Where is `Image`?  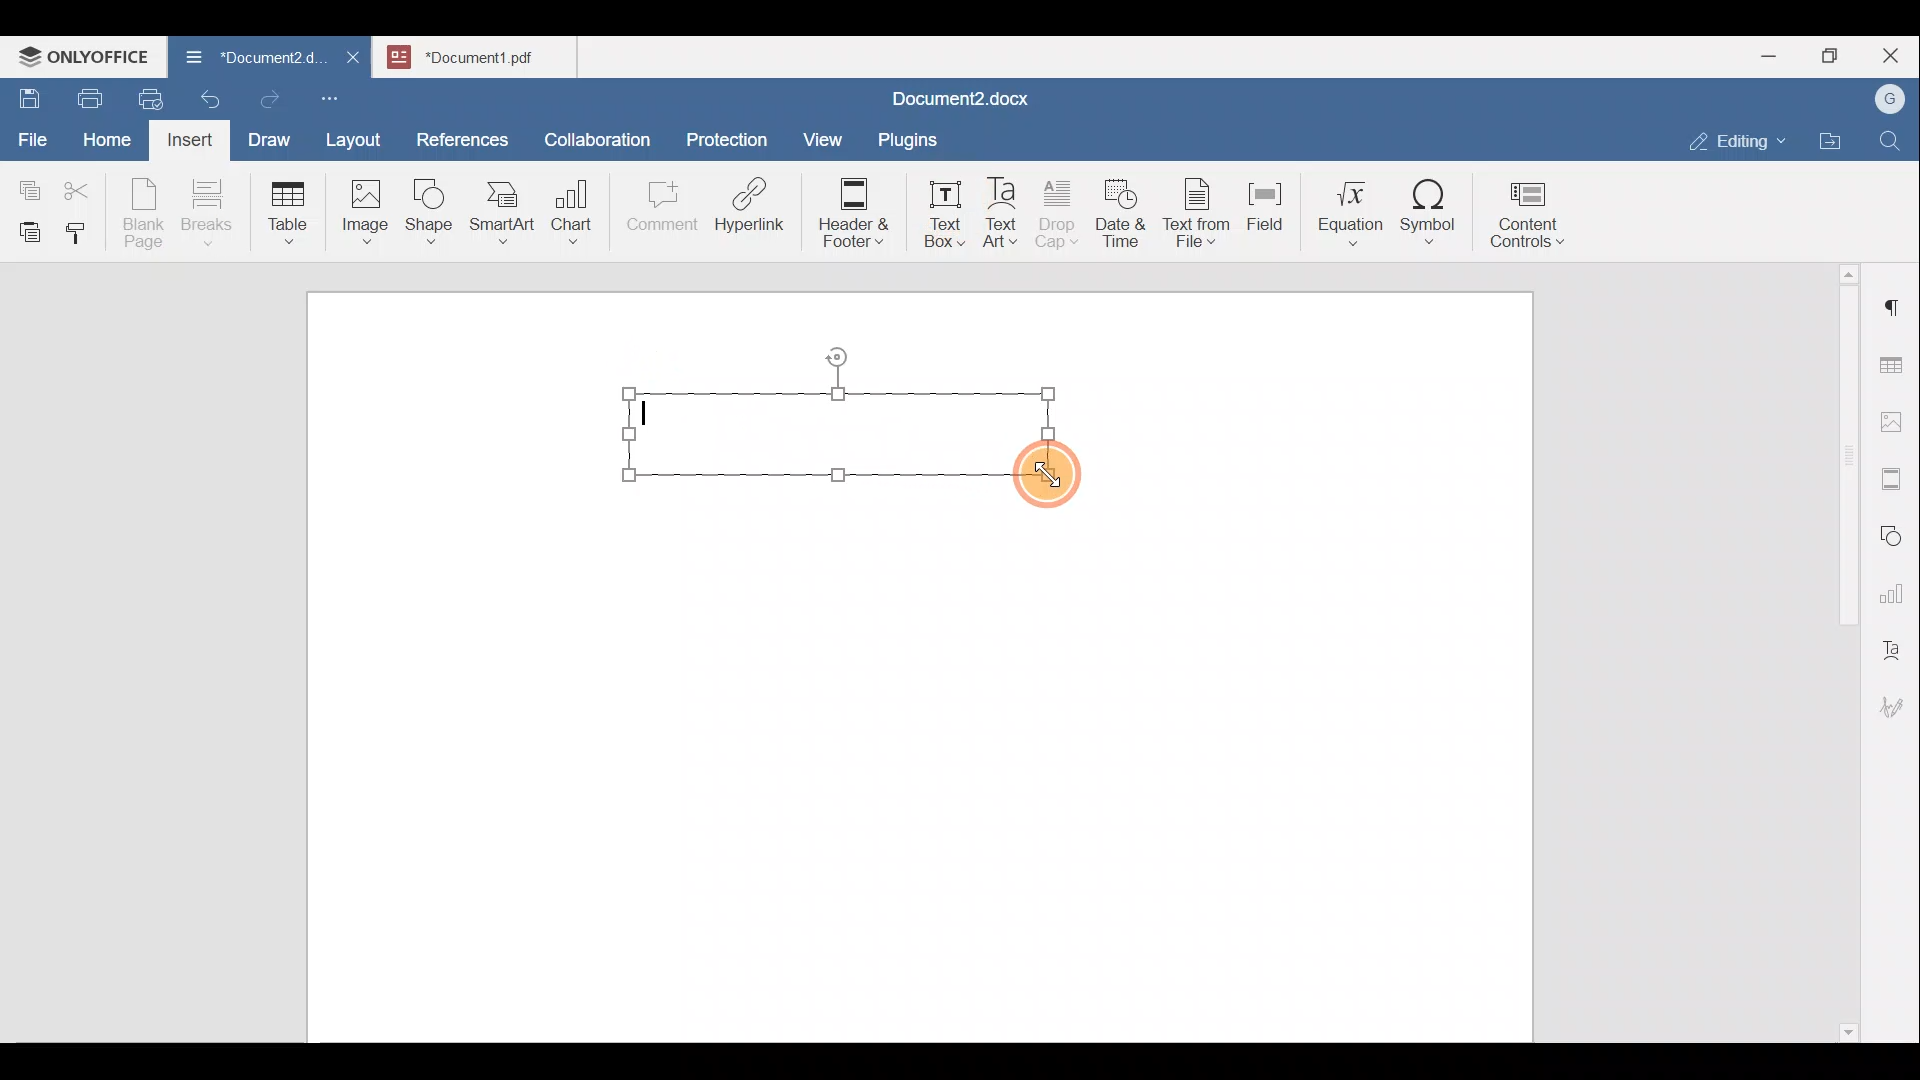 Image is located at coordinates (371, 205).